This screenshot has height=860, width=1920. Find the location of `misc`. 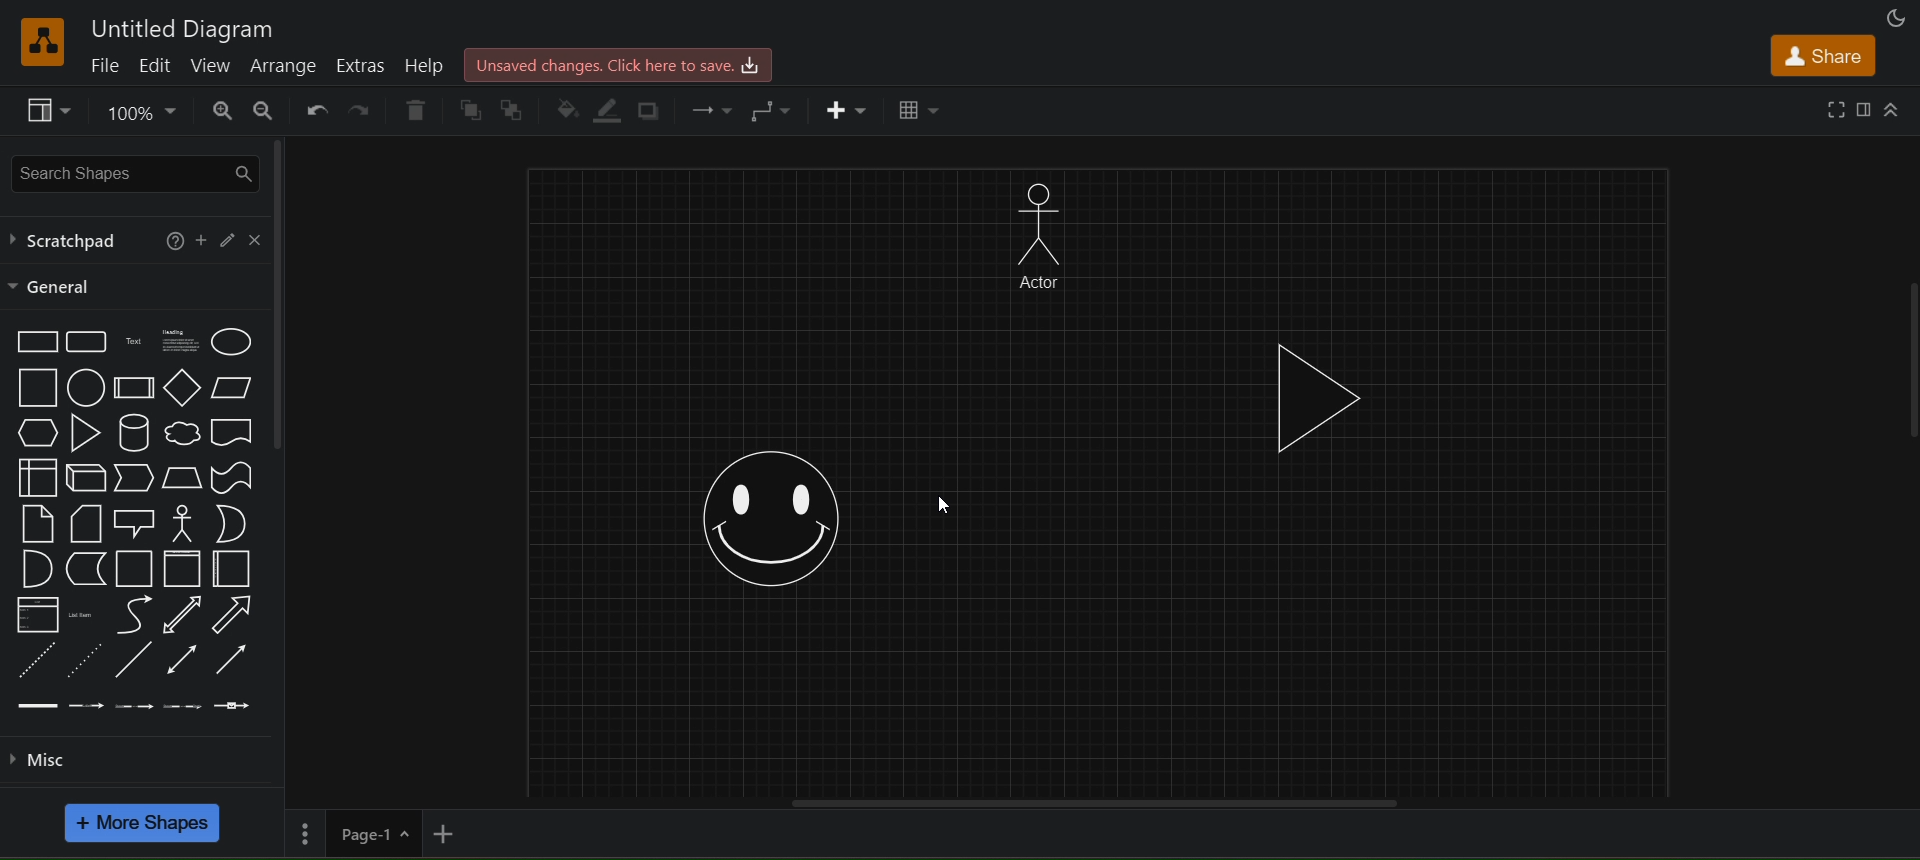

misc is located at coordinates (43, 758).